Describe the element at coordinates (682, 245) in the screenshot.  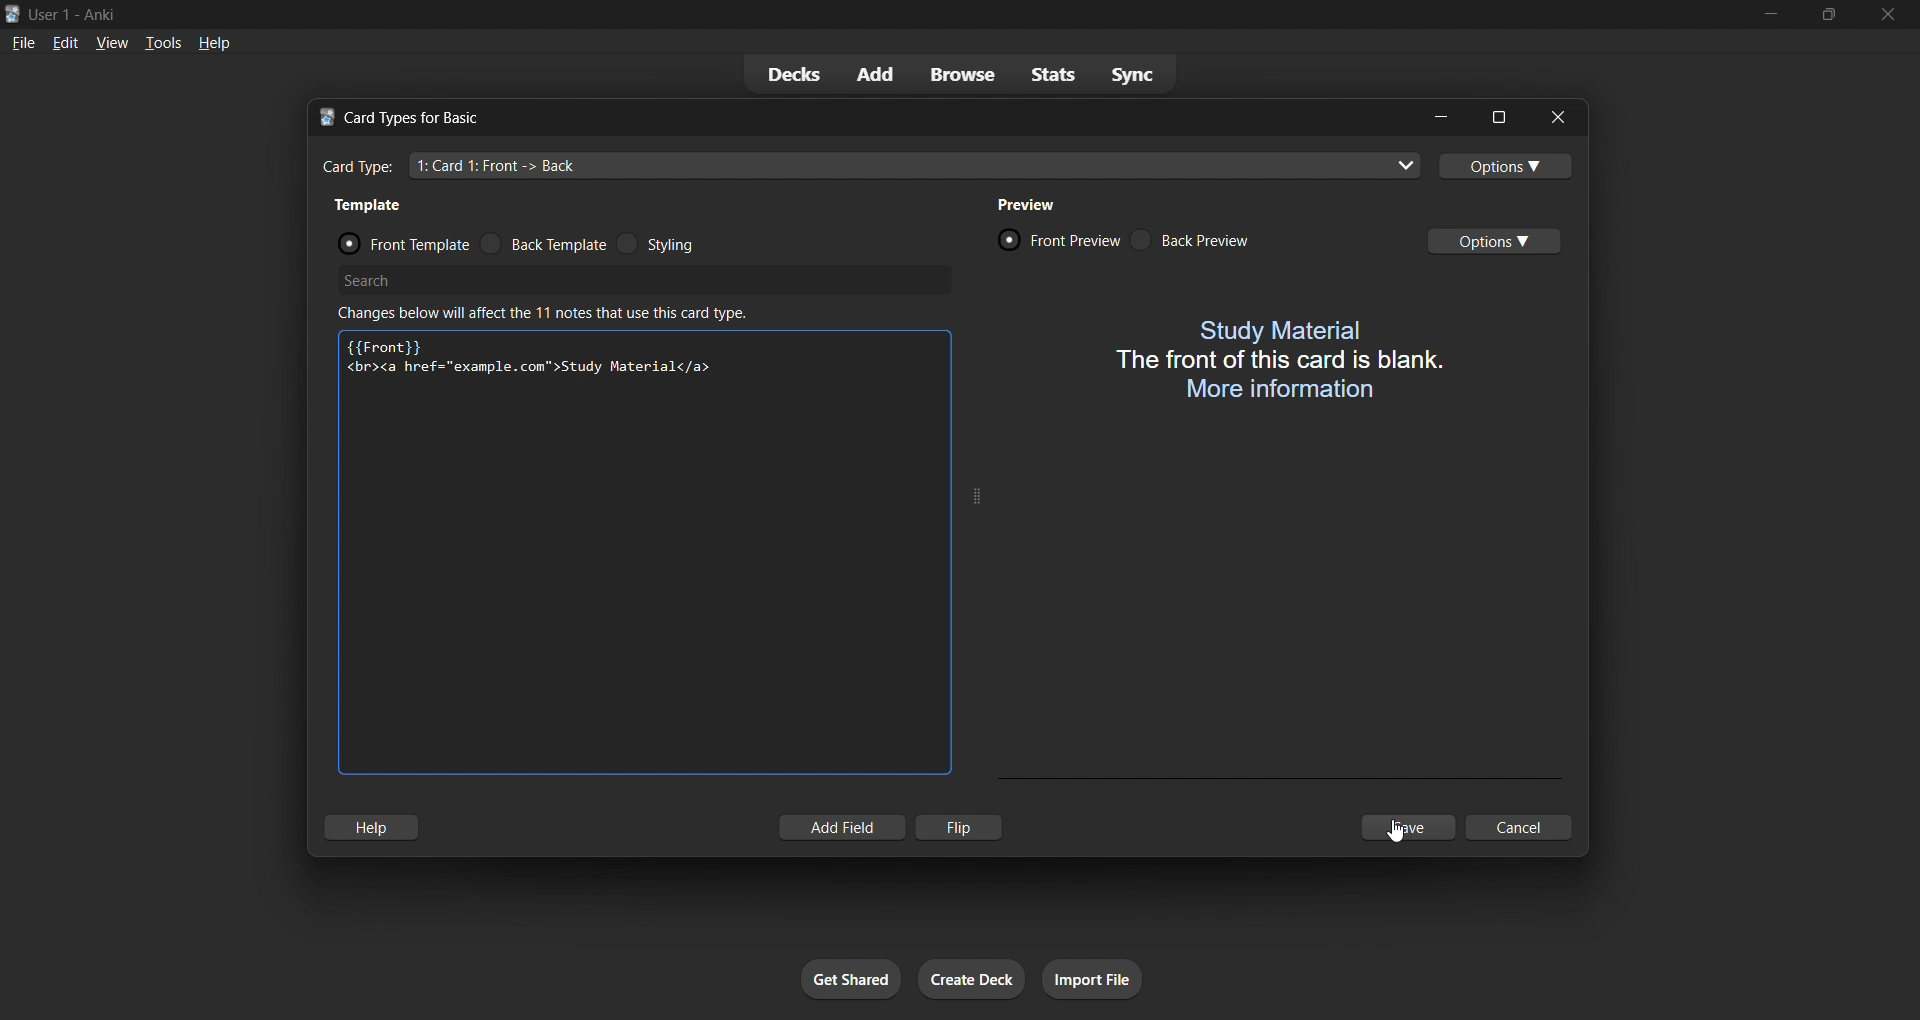
I see `styling` at that location.